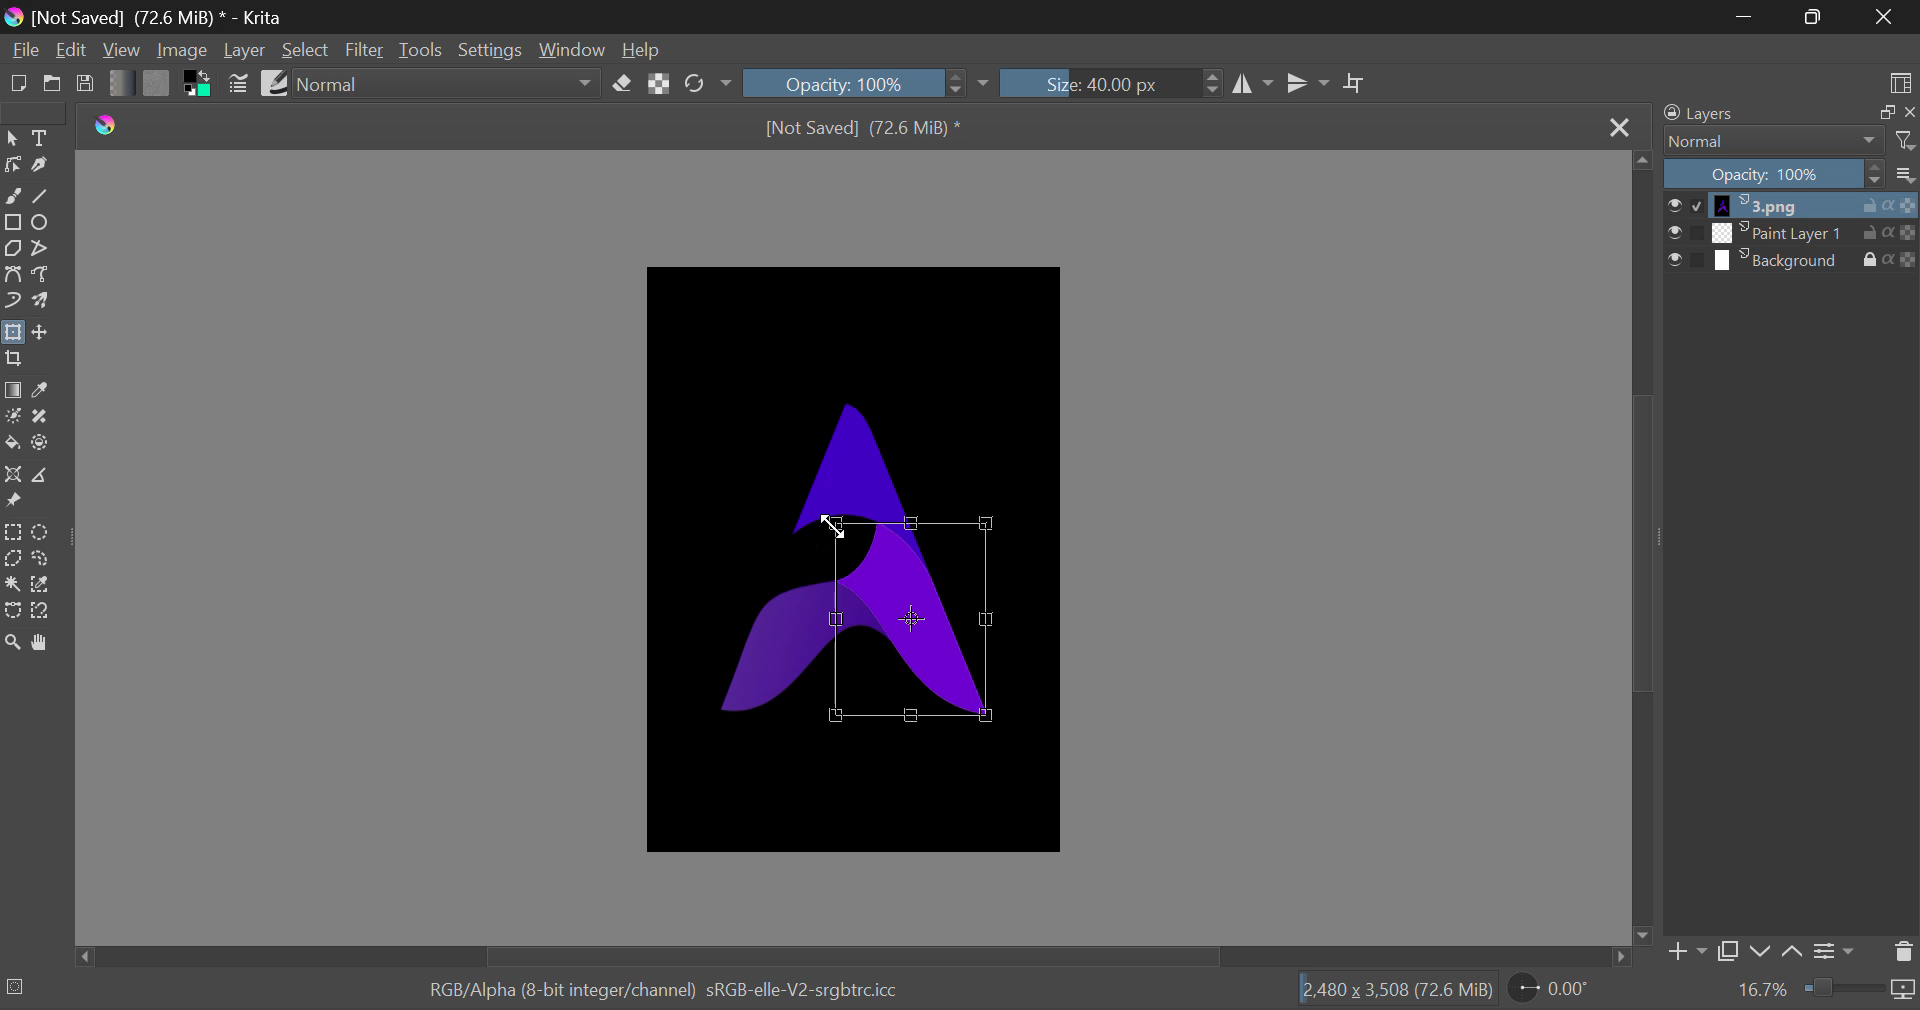 This screenshot has width=1920, height=1010. Describe the element at coordinates (1842, 987) in the screenshot. I see `Zoom slider` at that location.